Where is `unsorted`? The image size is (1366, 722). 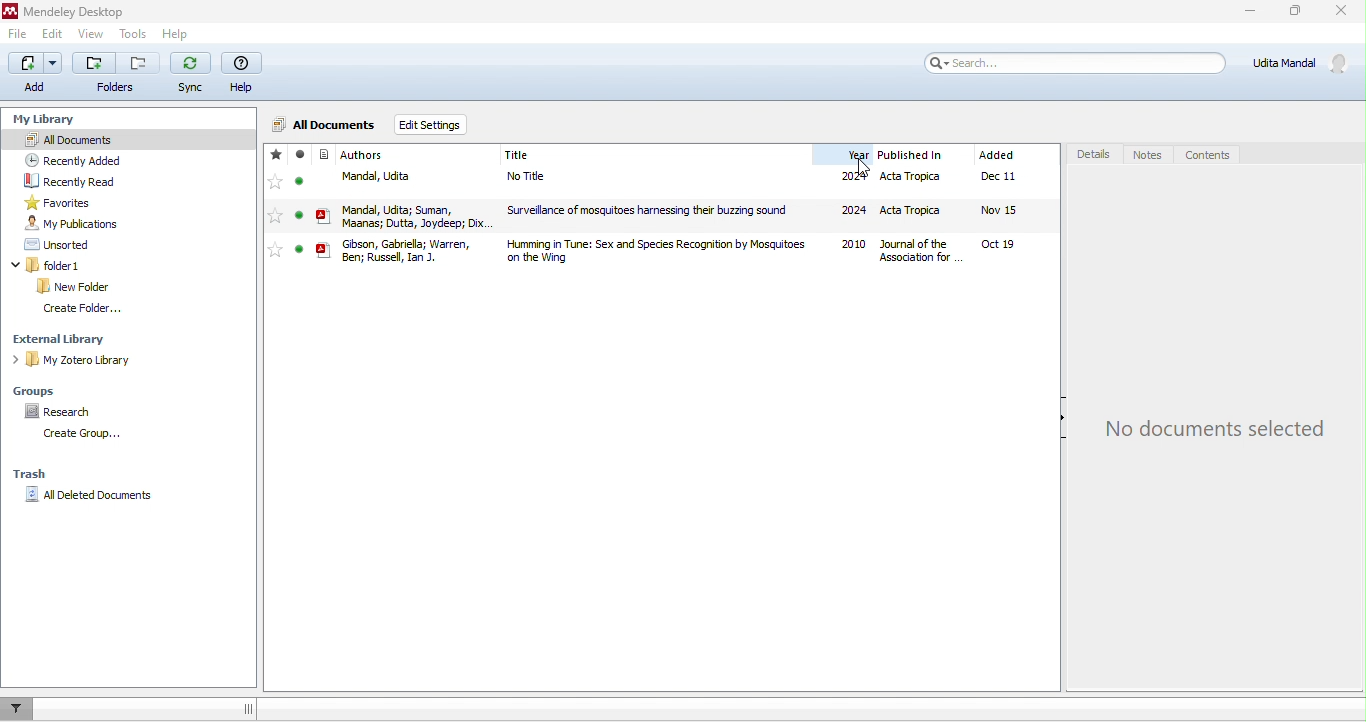
unsorted is located at coordinates (53, 247).